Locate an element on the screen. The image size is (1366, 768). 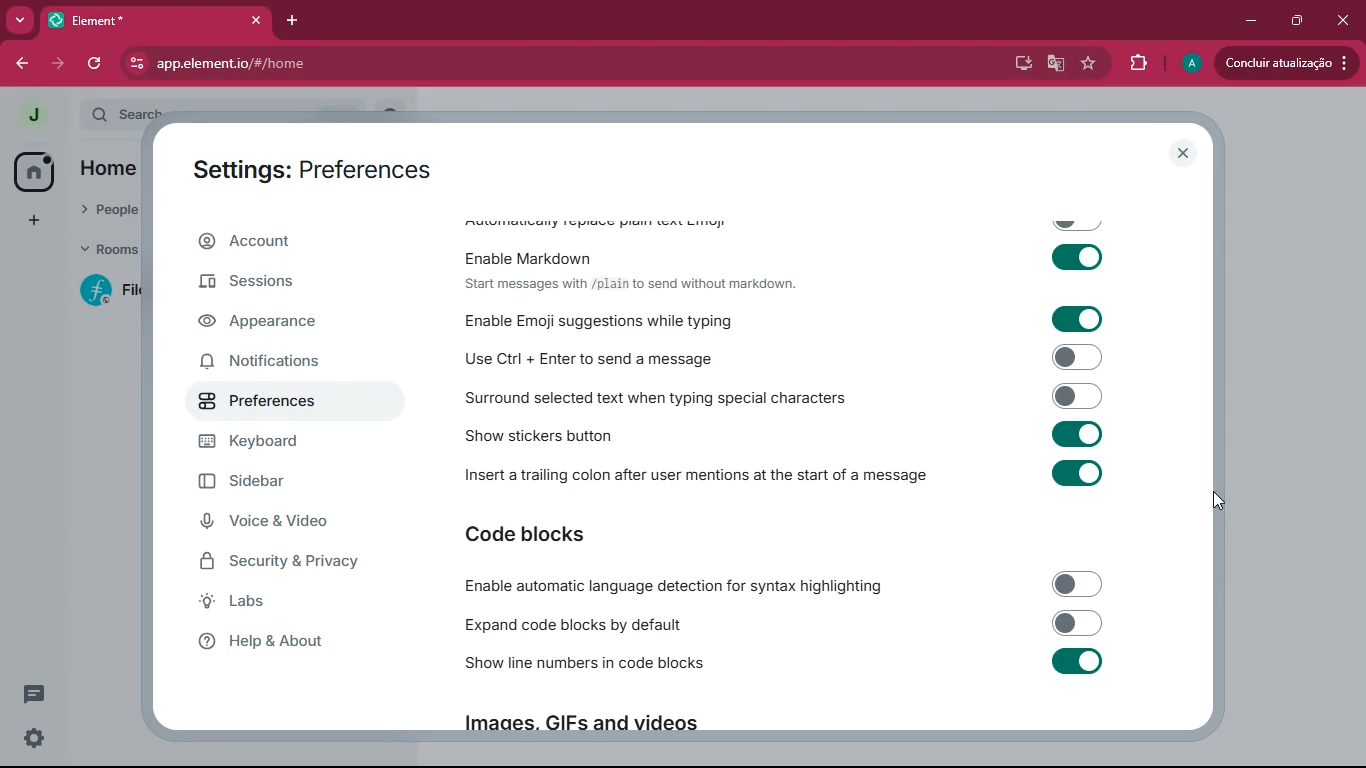
Start messages with /plain to send without markdown. is located at coordinates (630, 284).